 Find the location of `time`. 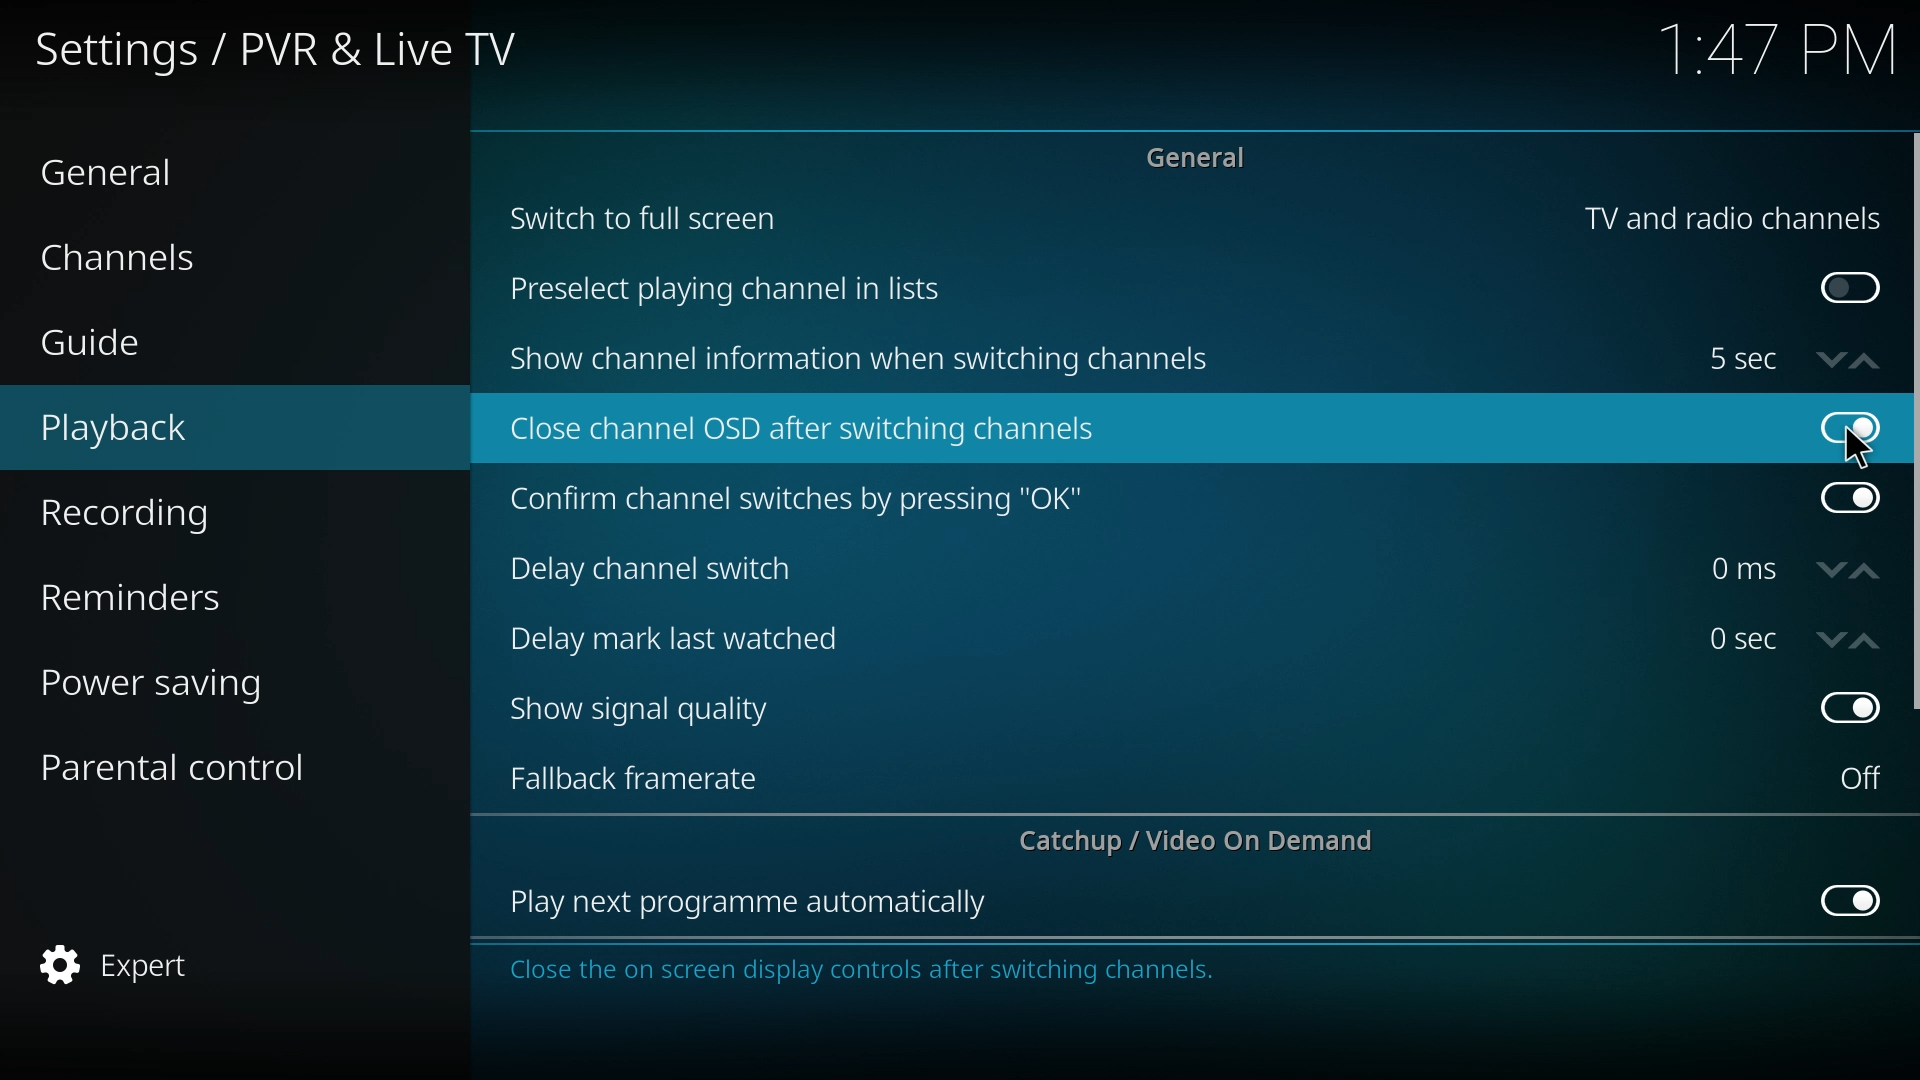

time is located at coordinates (1776, 51).